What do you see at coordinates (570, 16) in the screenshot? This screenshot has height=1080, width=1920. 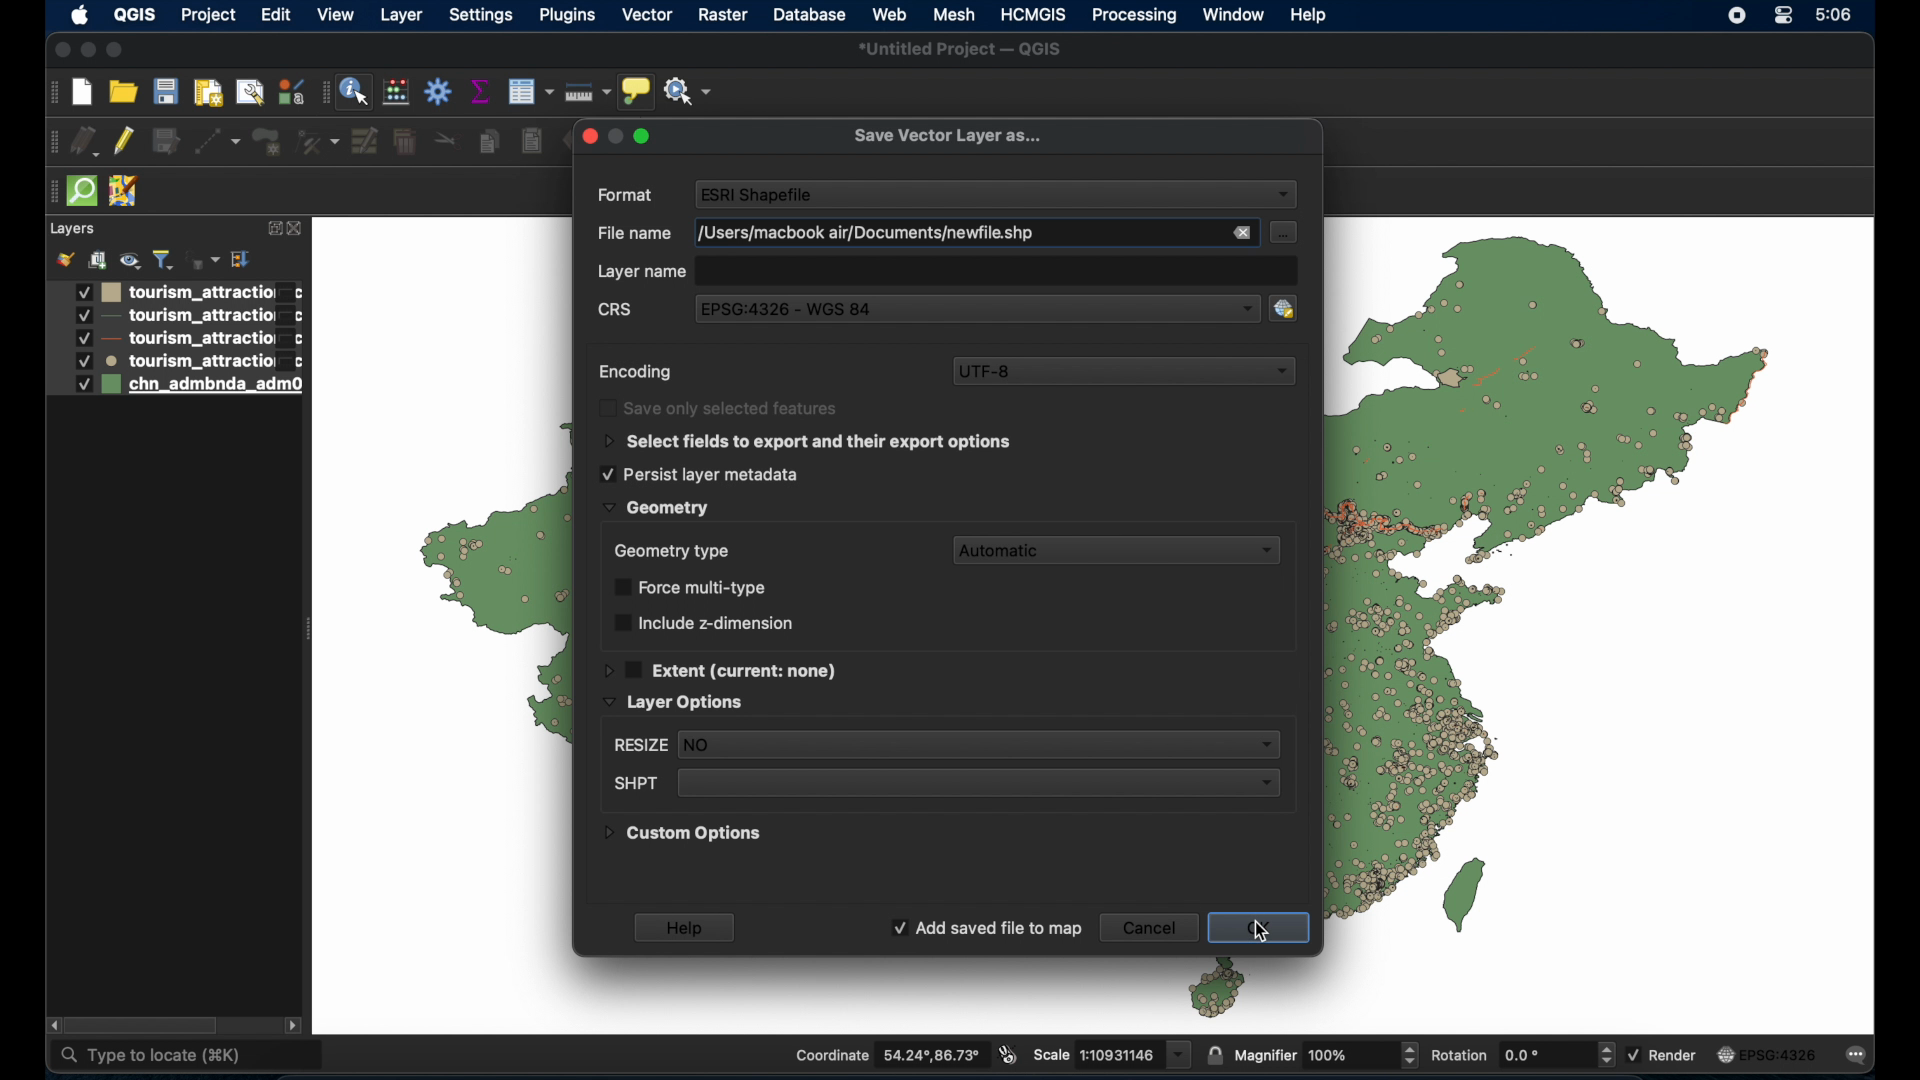 I see `plugins` at bounding box center [570, 16].